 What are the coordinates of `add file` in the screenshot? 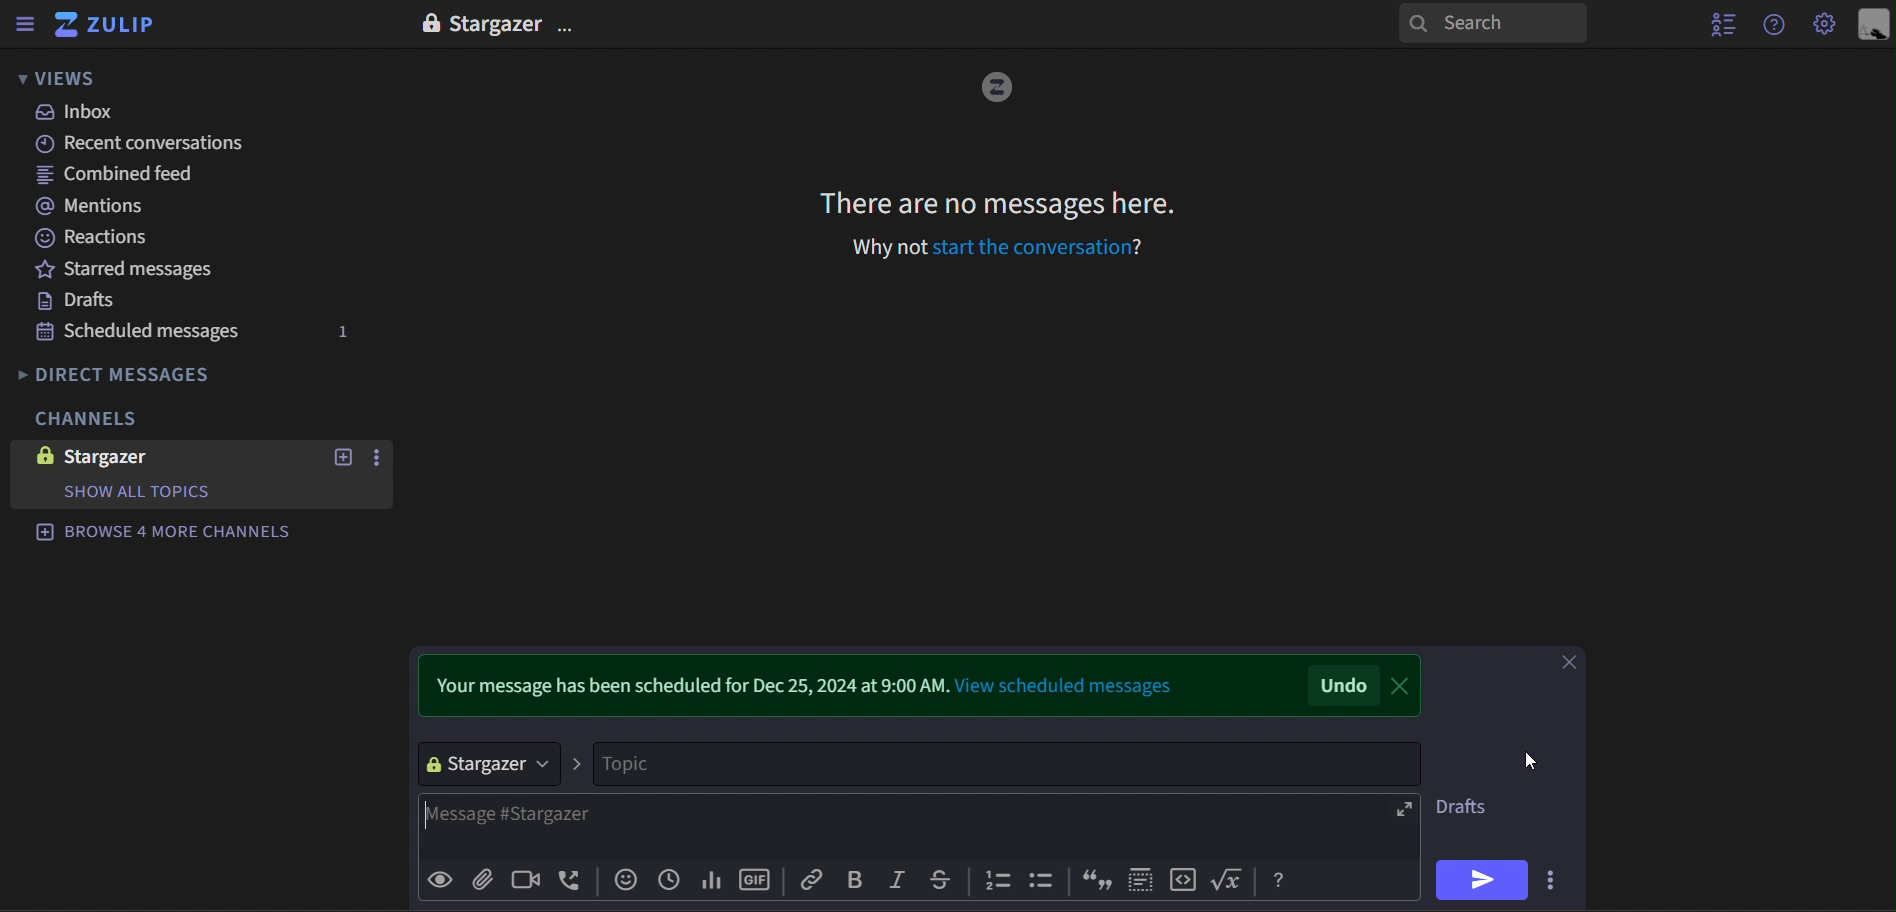 It's located at (488, 879).